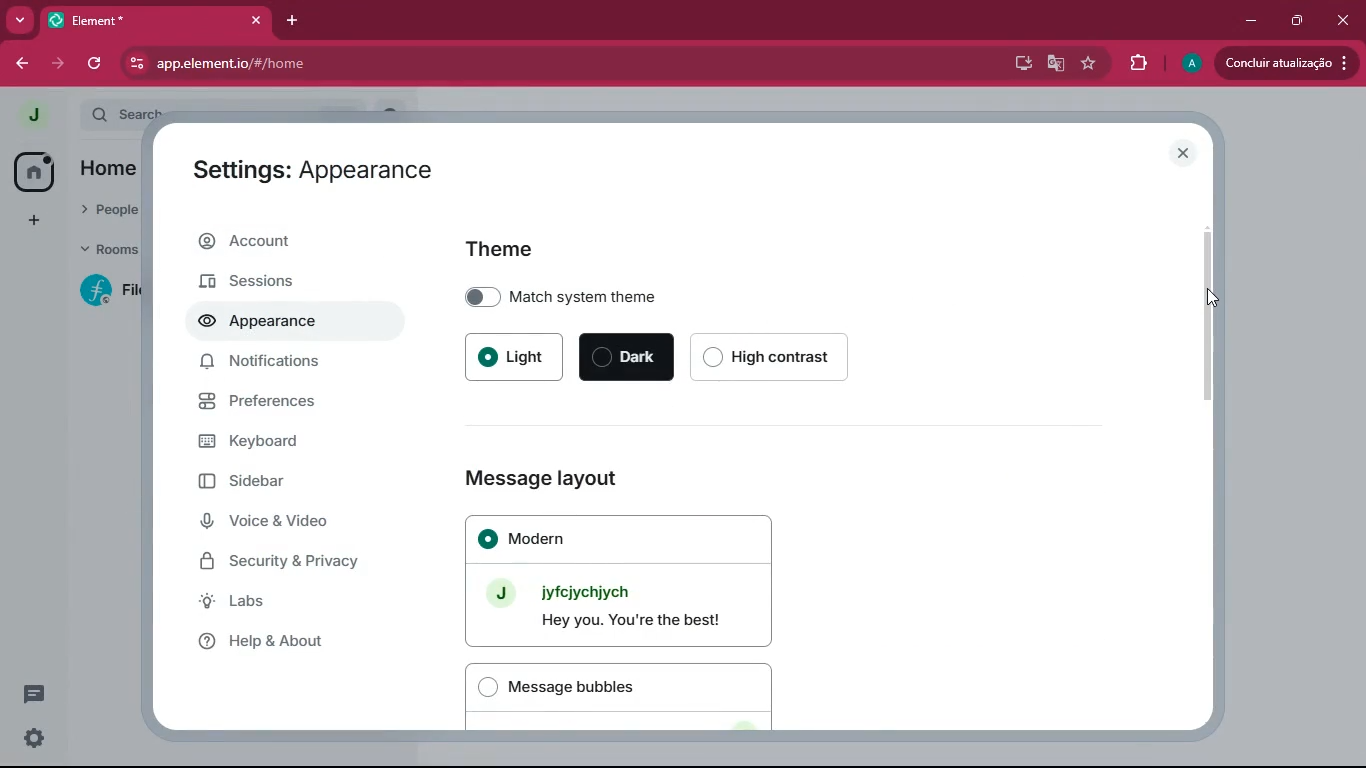 This screenshot has height=768, width=1366. I want to click on light, so click(518, 356).